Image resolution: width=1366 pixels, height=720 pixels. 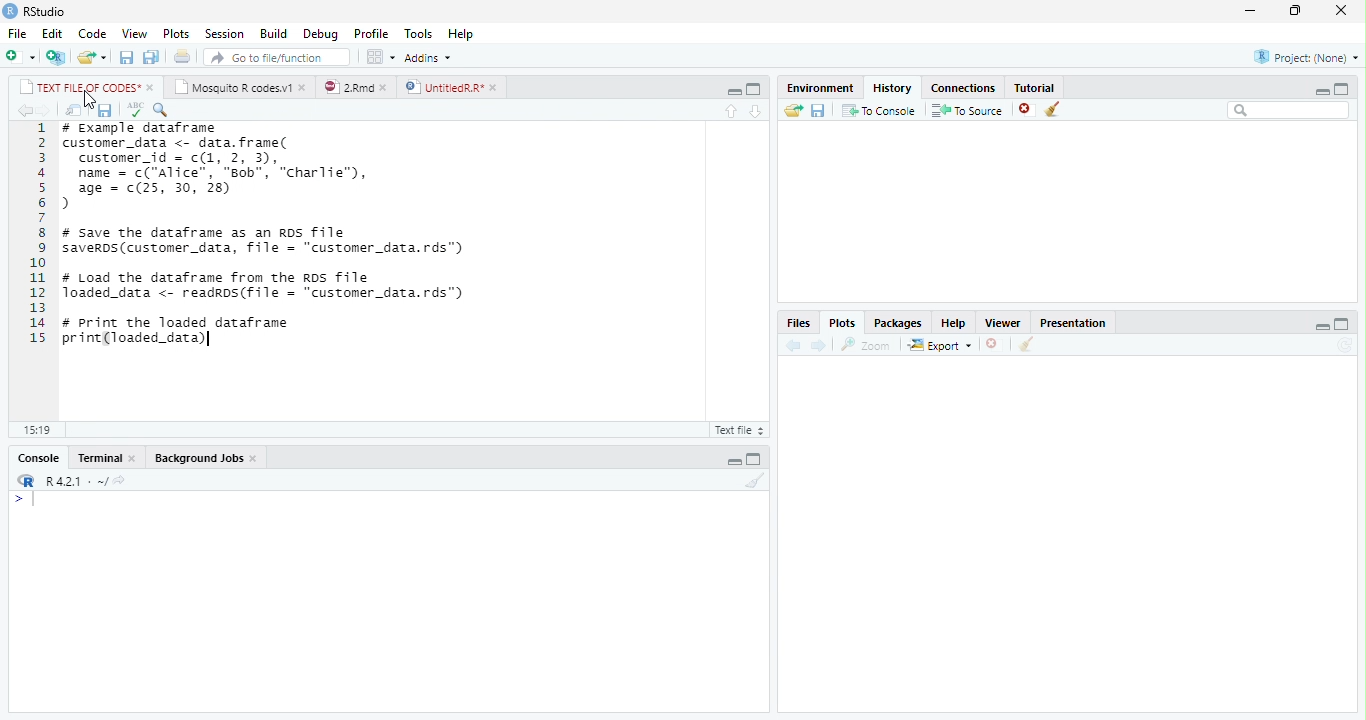 What do you see at coordinates (1027, 344) in the screenshot?
I see `clean` at bounding box center [1027, 344].